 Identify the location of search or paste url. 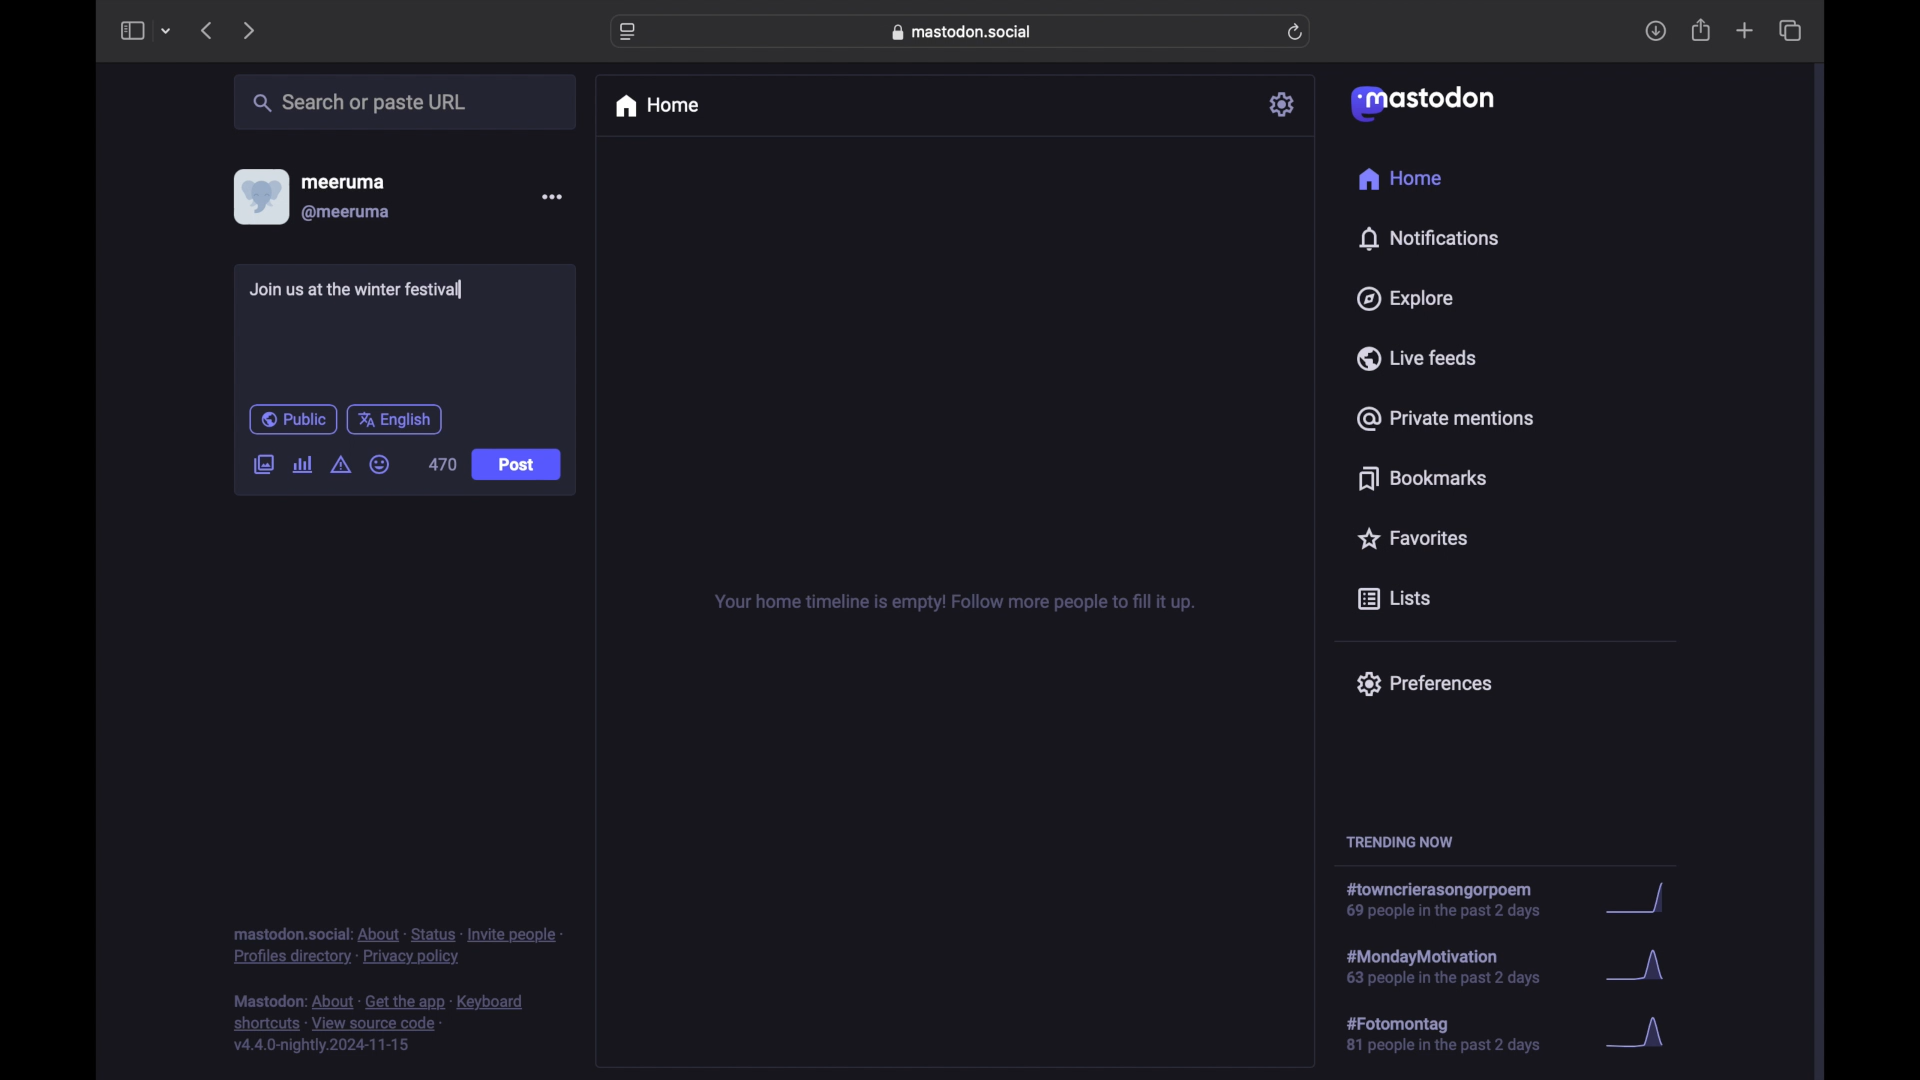
(359, 103).